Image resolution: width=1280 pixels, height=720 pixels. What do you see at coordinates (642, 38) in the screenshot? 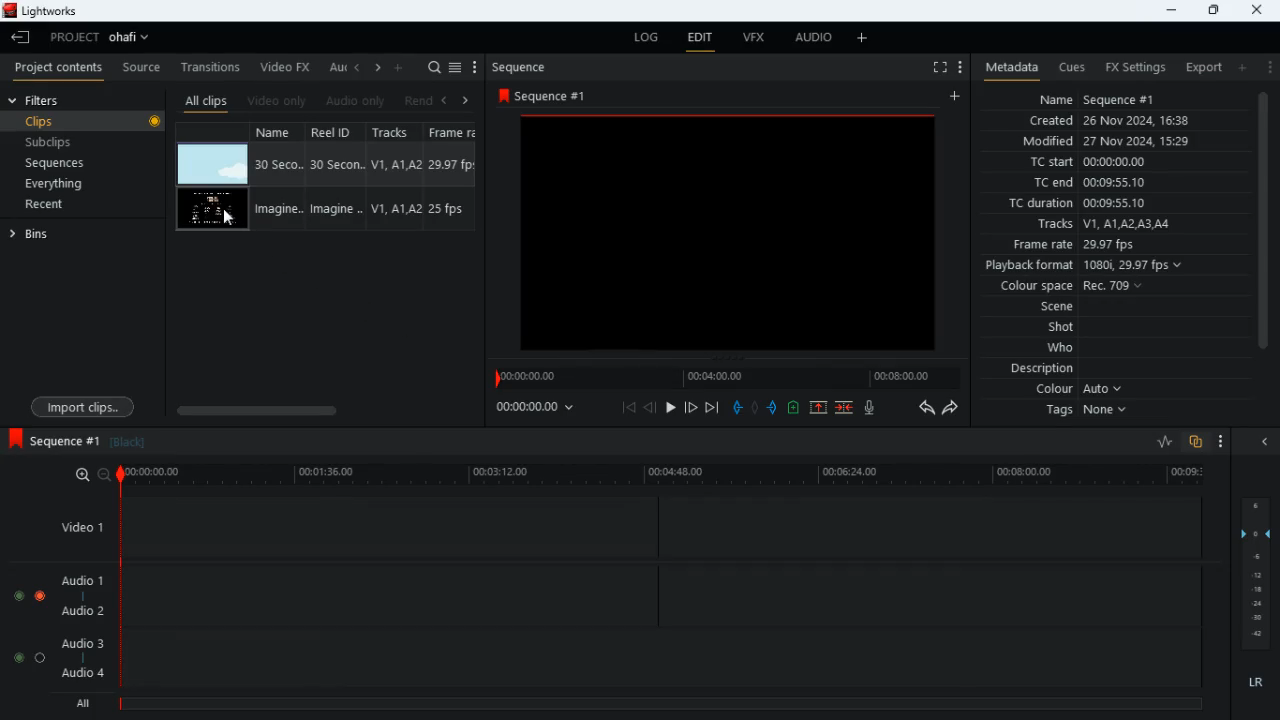
I see `log` at bounding box center [642, 38].